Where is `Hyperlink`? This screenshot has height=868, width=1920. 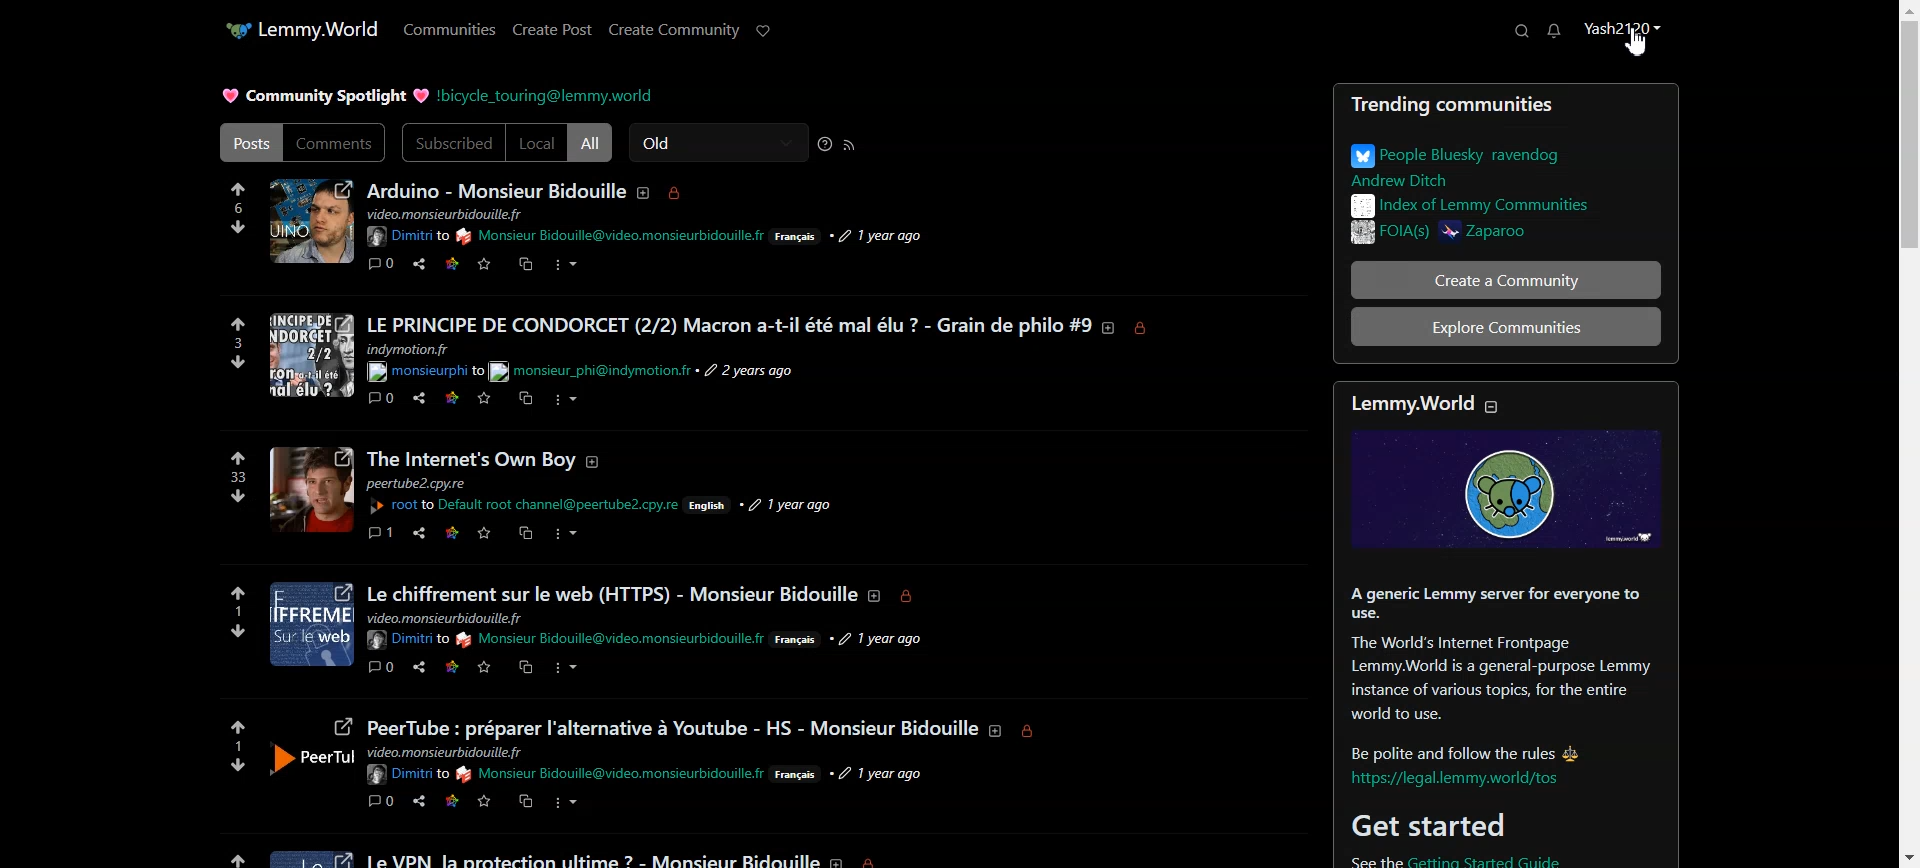 Hyperlink is located at coordinates (545, 96).